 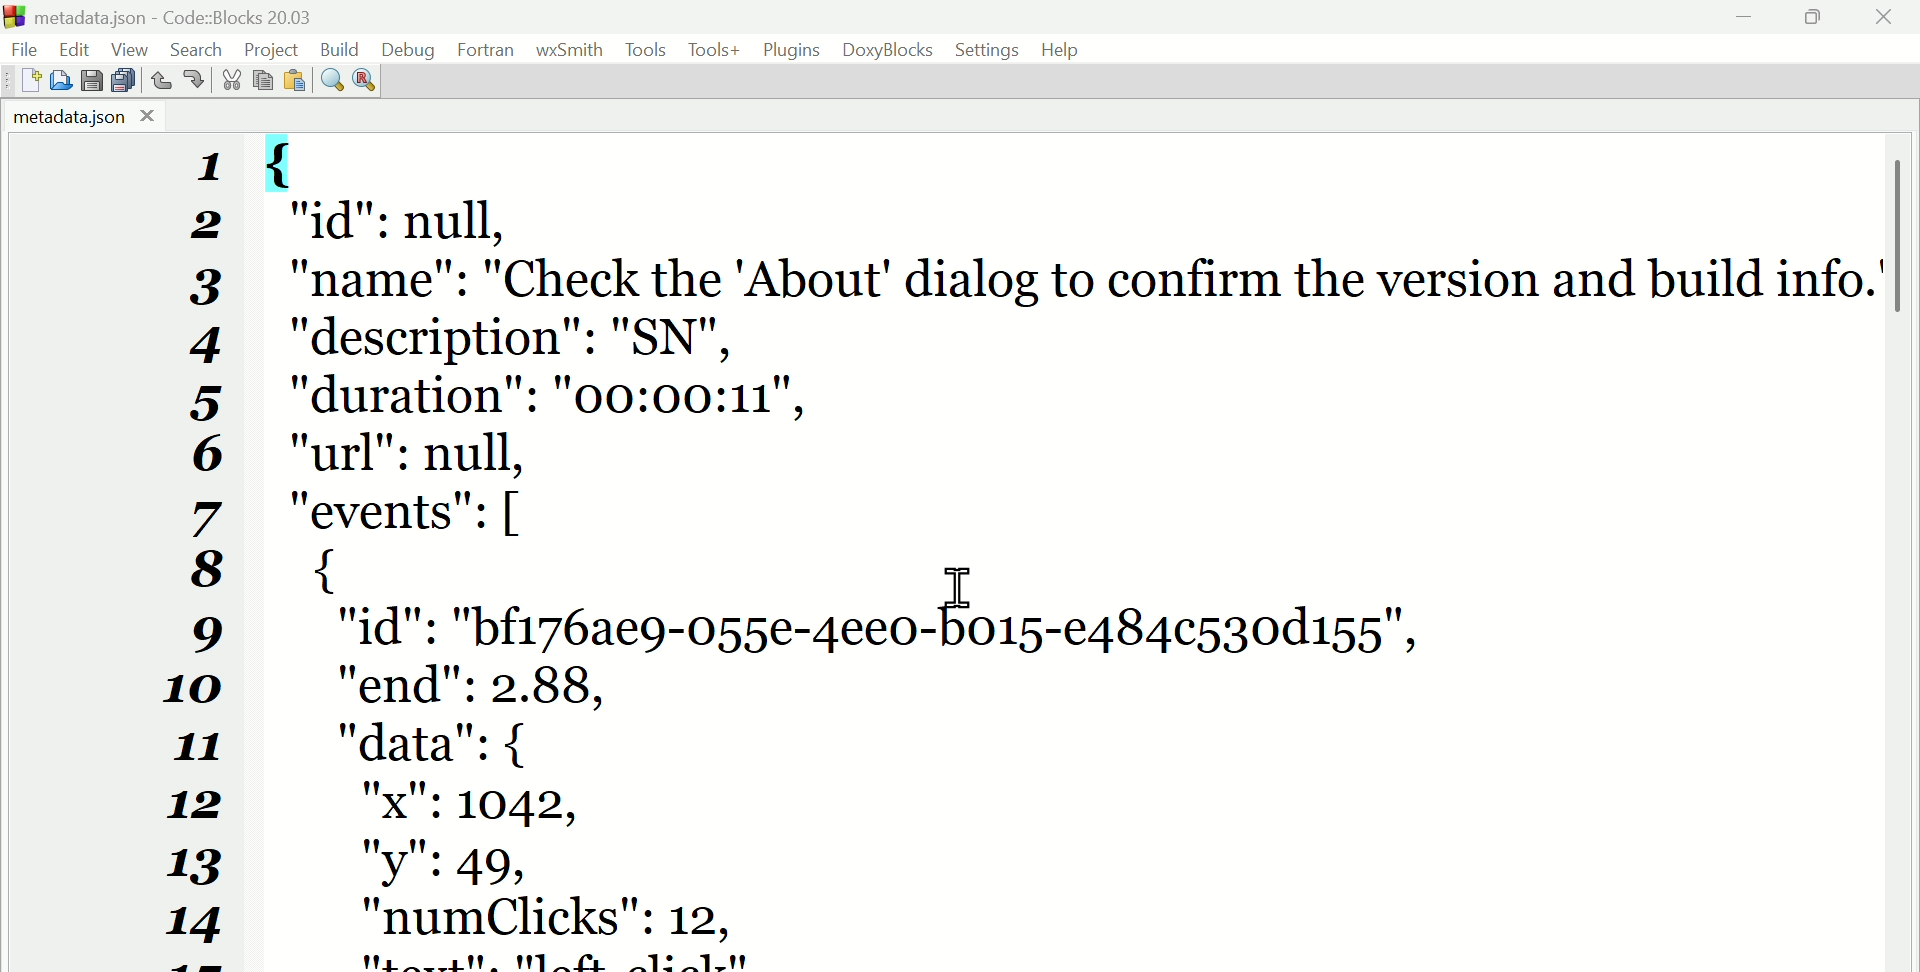 What do you see at coordinates (364, 78) in the screenshot?
I see `Replace` at bounding box center [364, 78].